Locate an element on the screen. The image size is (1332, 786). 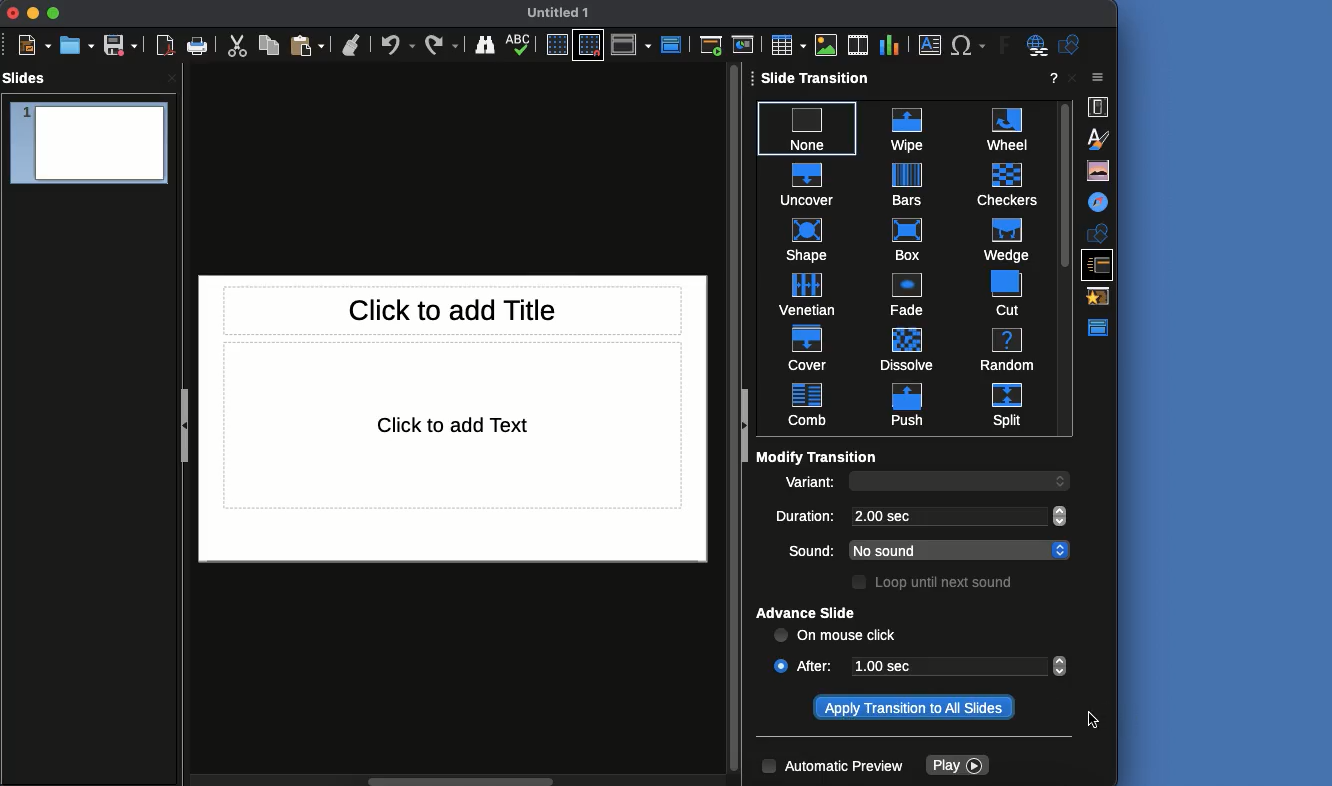
Paste is located at coordinates (309, 44).